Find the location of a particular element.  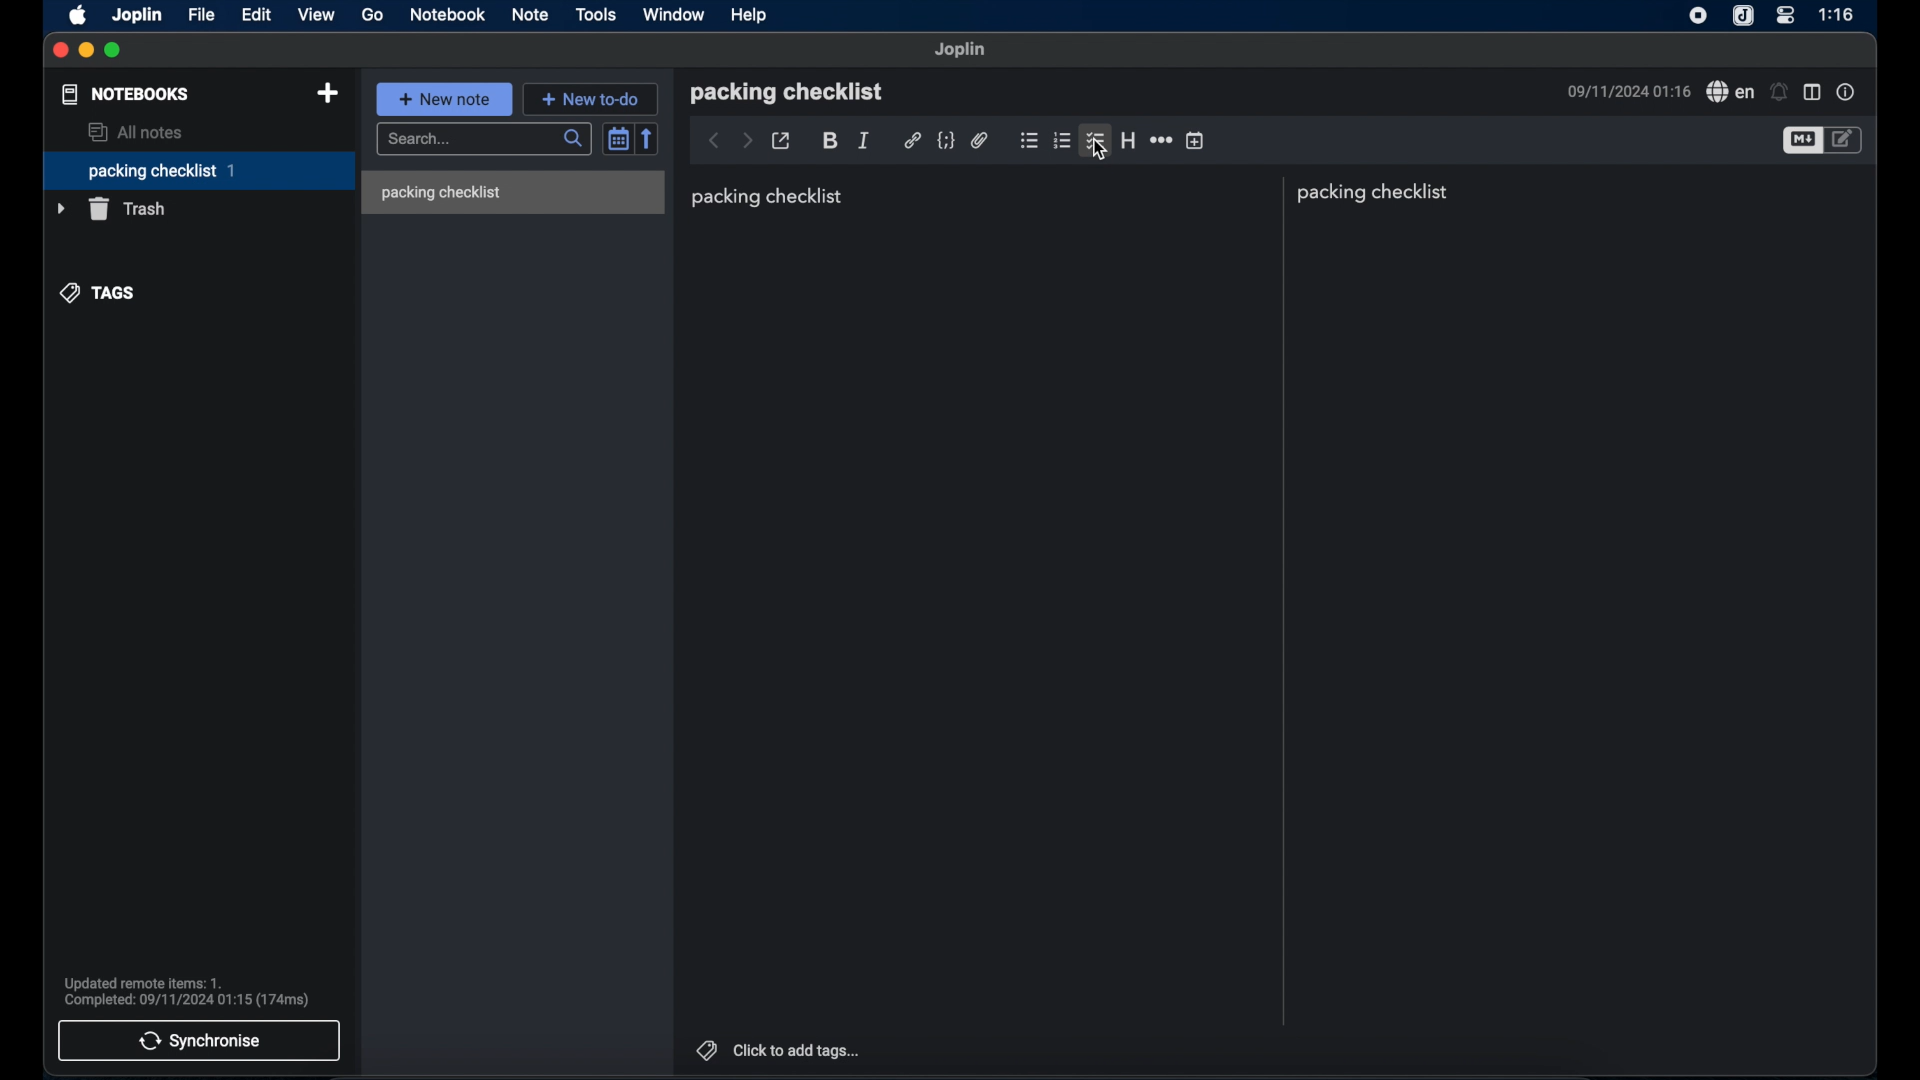

edit is located at coordinates (257, 14).